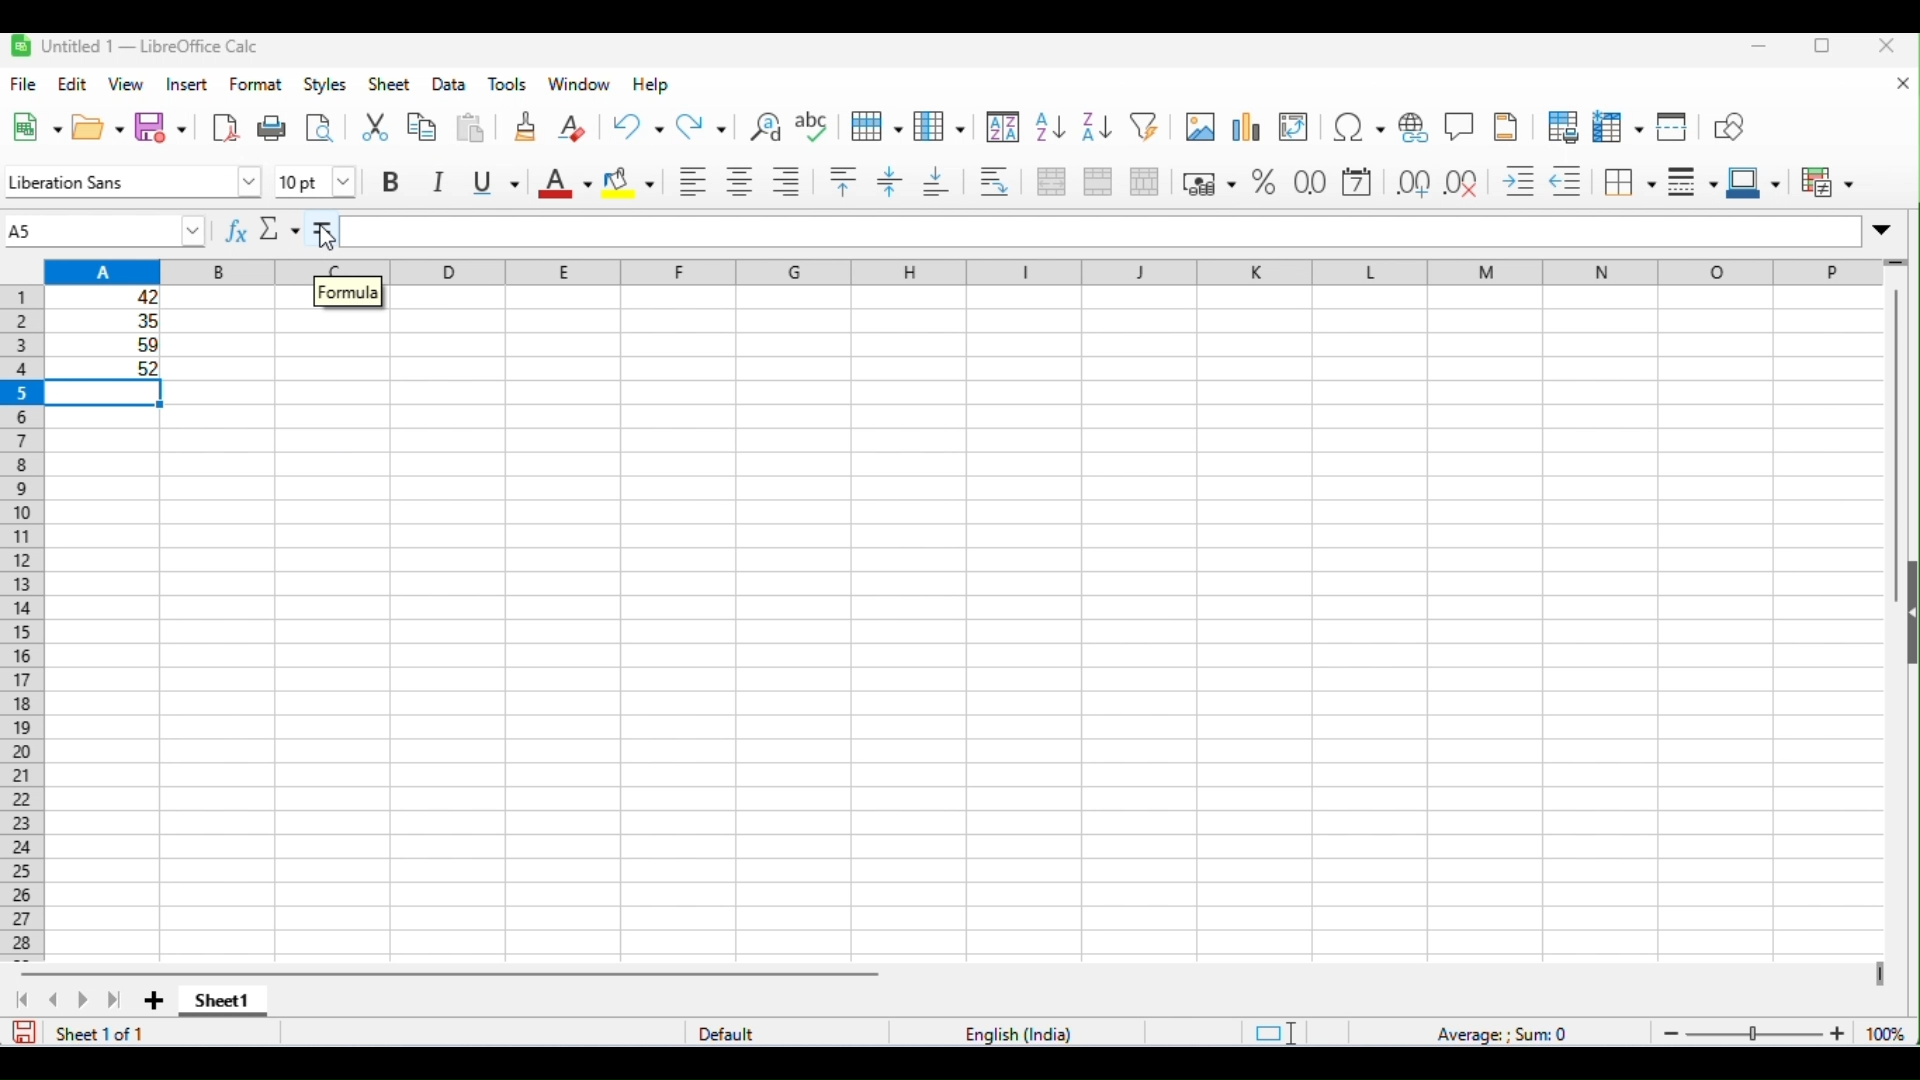 Image resolution: width=1920 pixels, height=1080 pixels. I want to click on undo, so click(637, 124).